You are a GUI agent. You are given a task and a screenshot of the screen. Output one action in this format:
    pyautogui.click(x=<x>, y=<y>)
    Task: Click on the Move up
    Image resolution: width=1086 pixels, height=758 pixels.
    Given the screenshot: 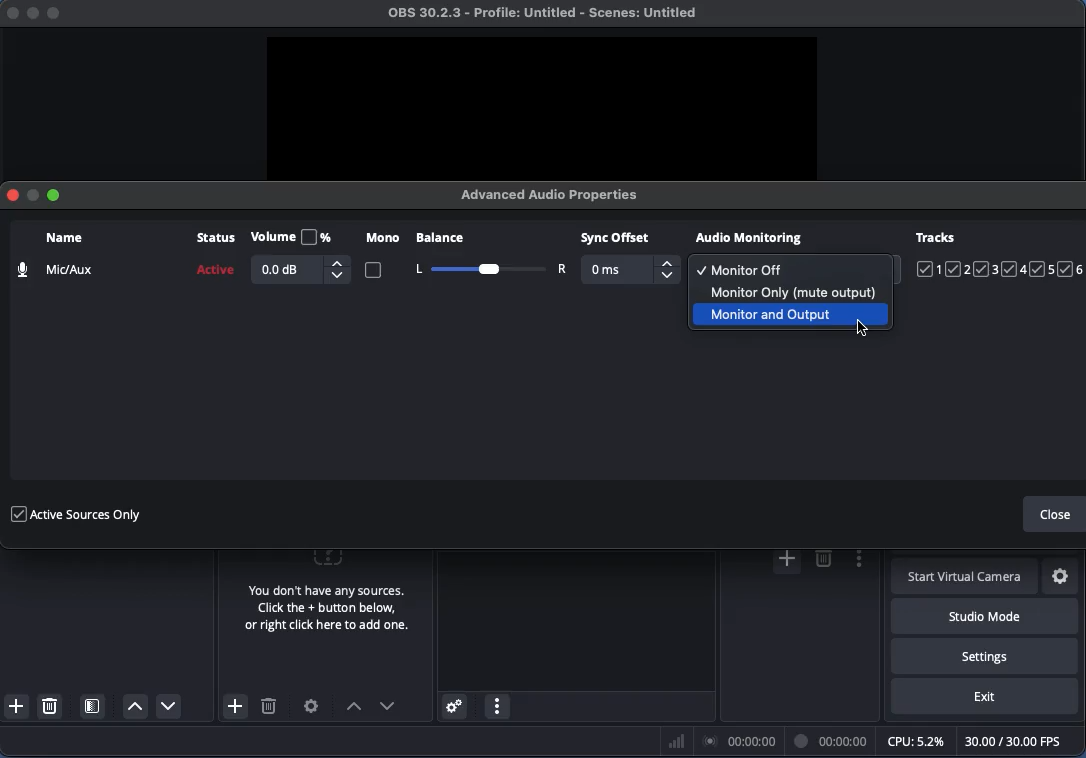 What is the action you would take?
    pyautogui.click(x=135, y=707)
    